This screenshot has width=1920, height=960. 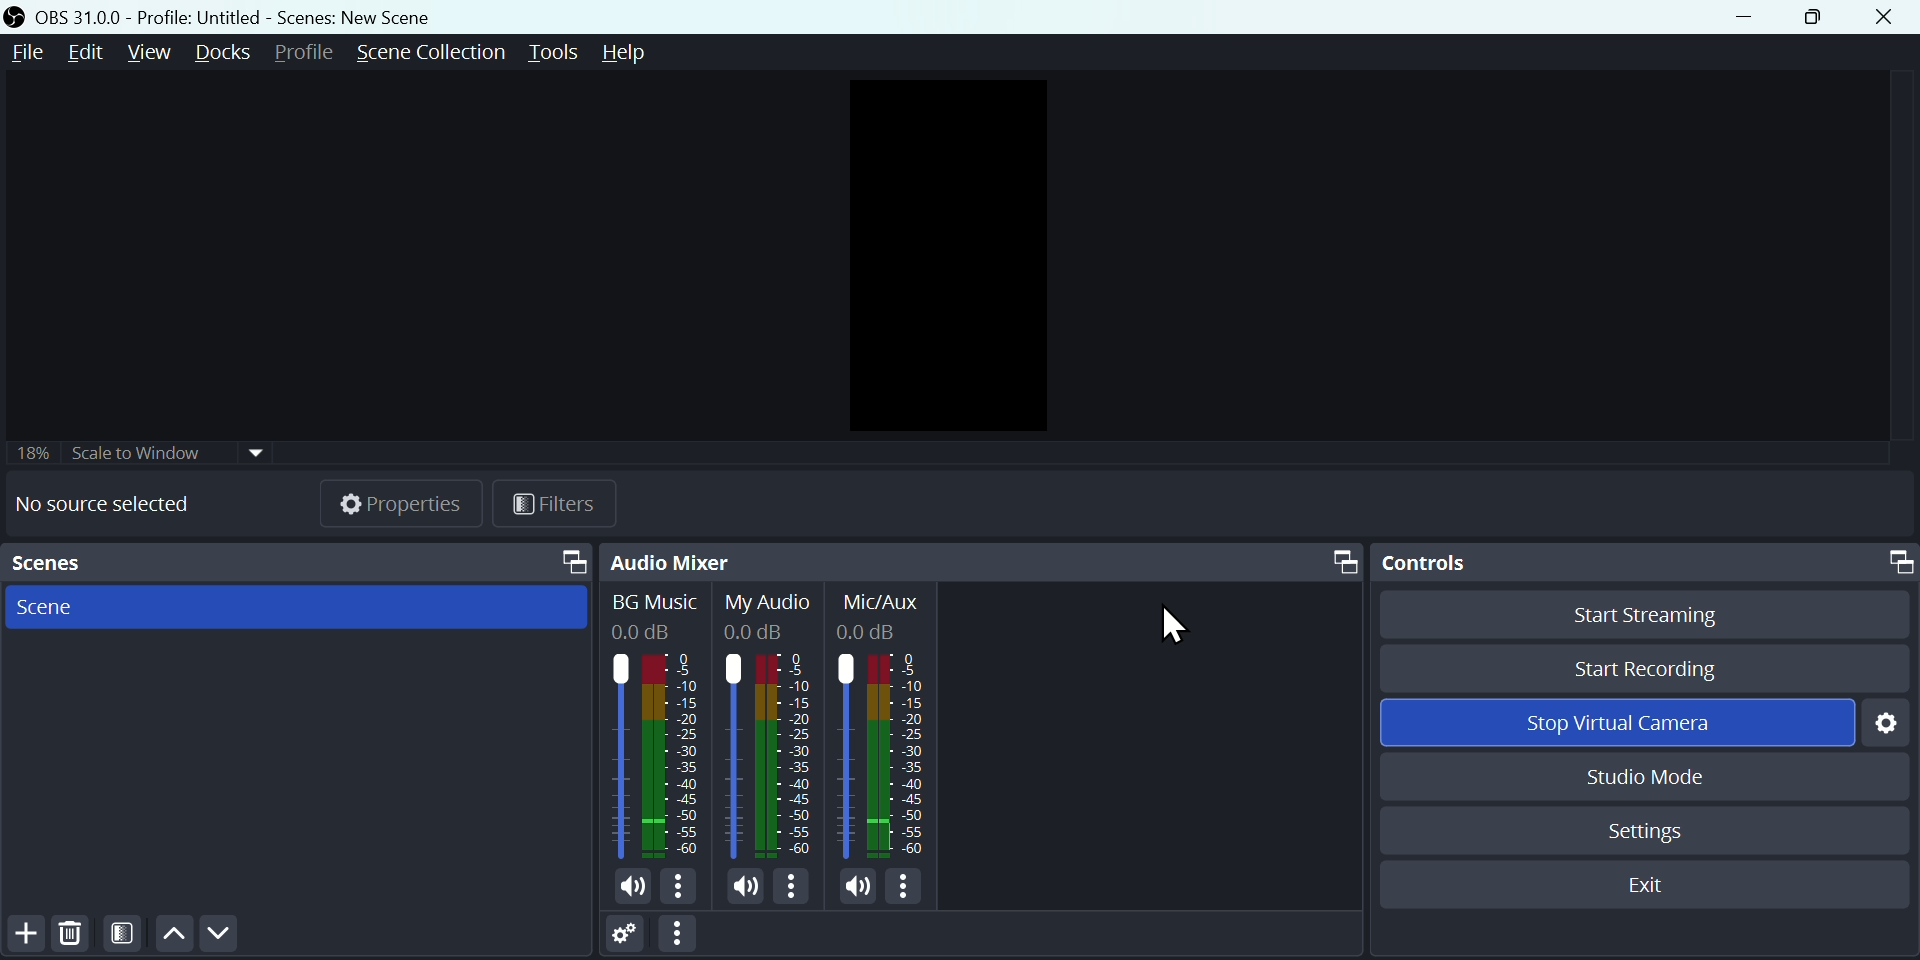 I want to click on File, so click(x=26, y=53).